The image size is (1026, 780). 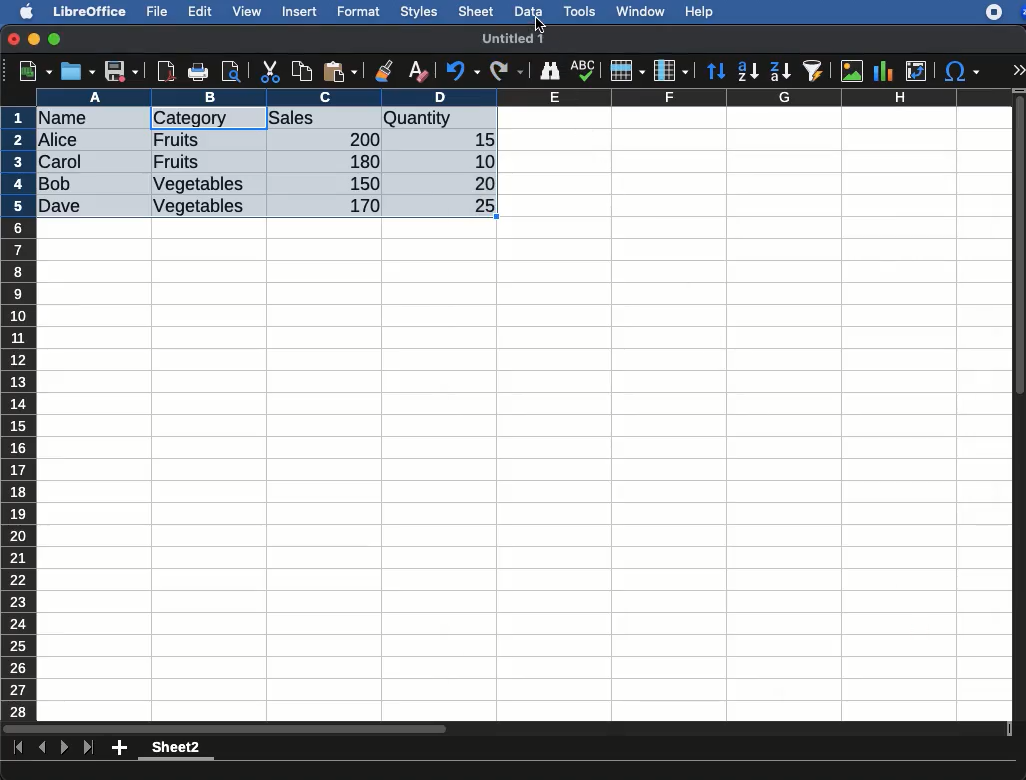 What do you see at coordinates (304, 71) in the screenshot?
I see `copy` at bounding box center [304, 71].